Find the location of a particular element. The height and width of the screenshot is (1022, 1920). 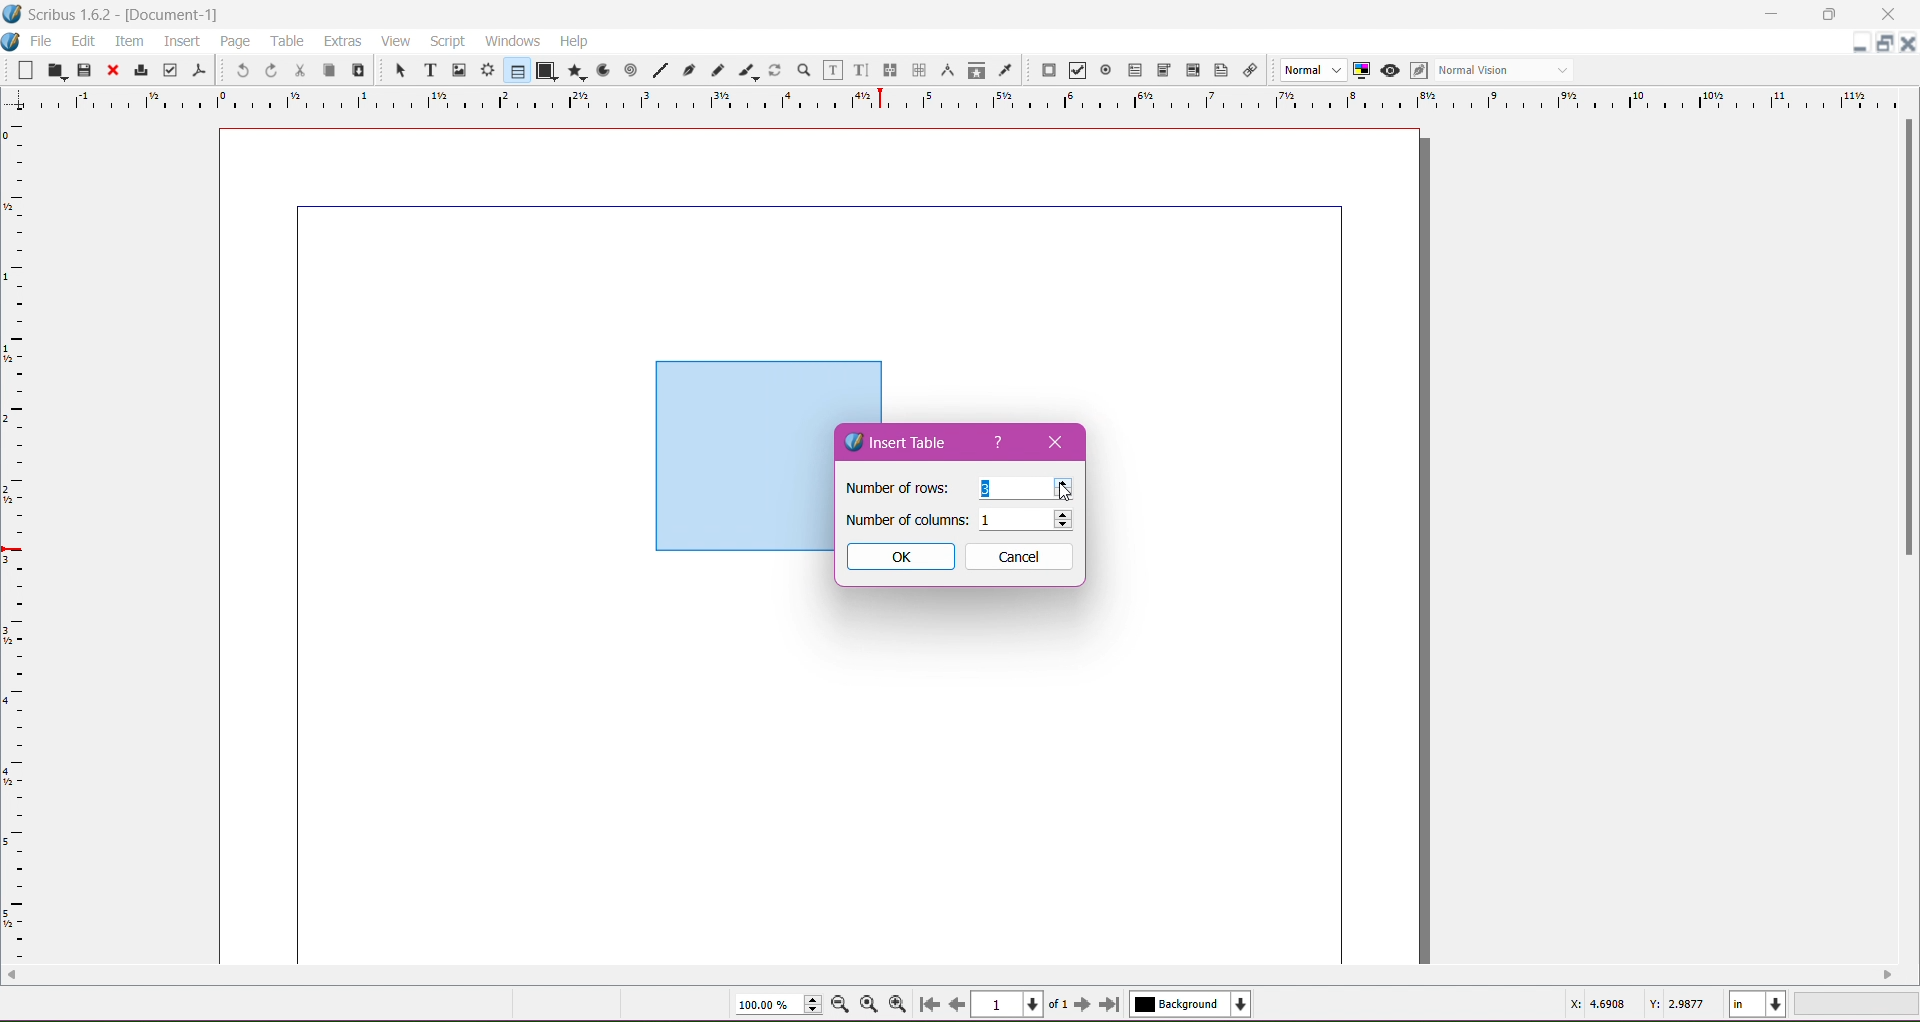

File is located at coordinates (41, 41).